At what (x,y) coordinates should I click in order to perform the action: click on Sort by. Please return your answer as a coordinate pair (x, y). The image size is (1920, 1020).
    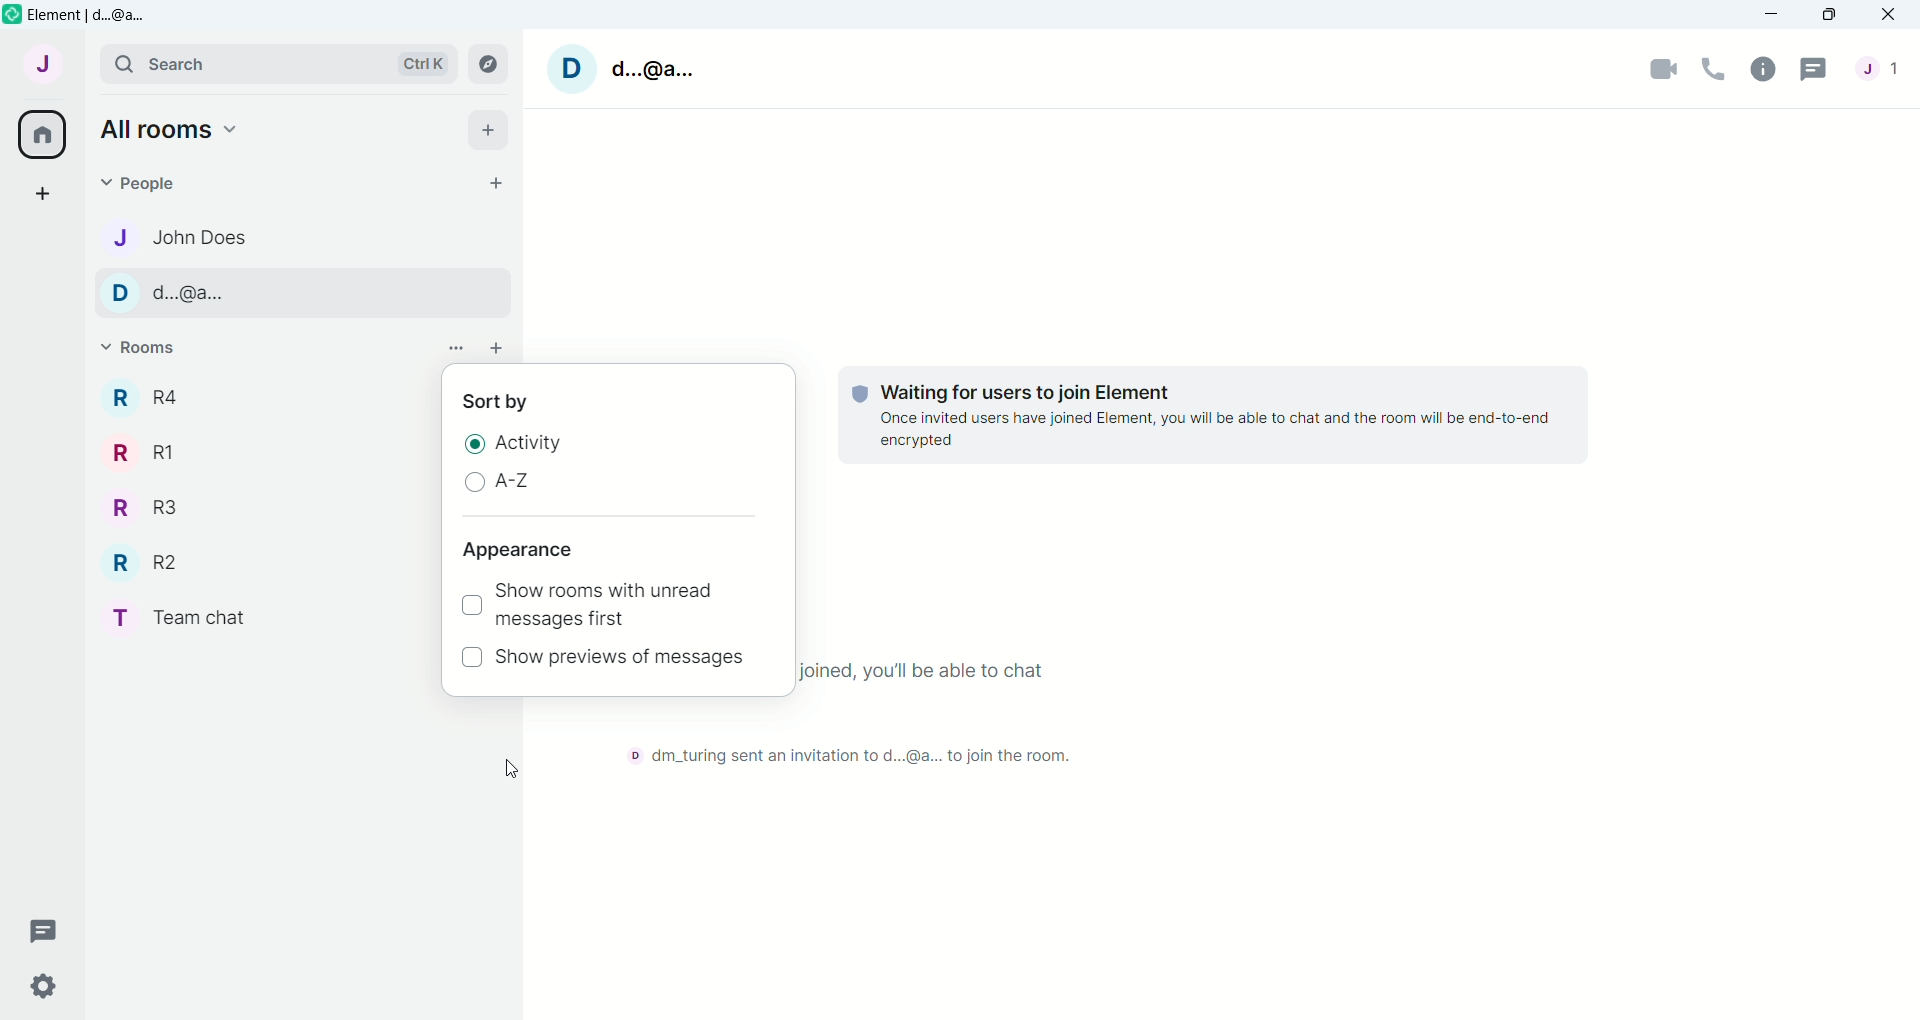
    Looking at the image, I should click on (497, 401).